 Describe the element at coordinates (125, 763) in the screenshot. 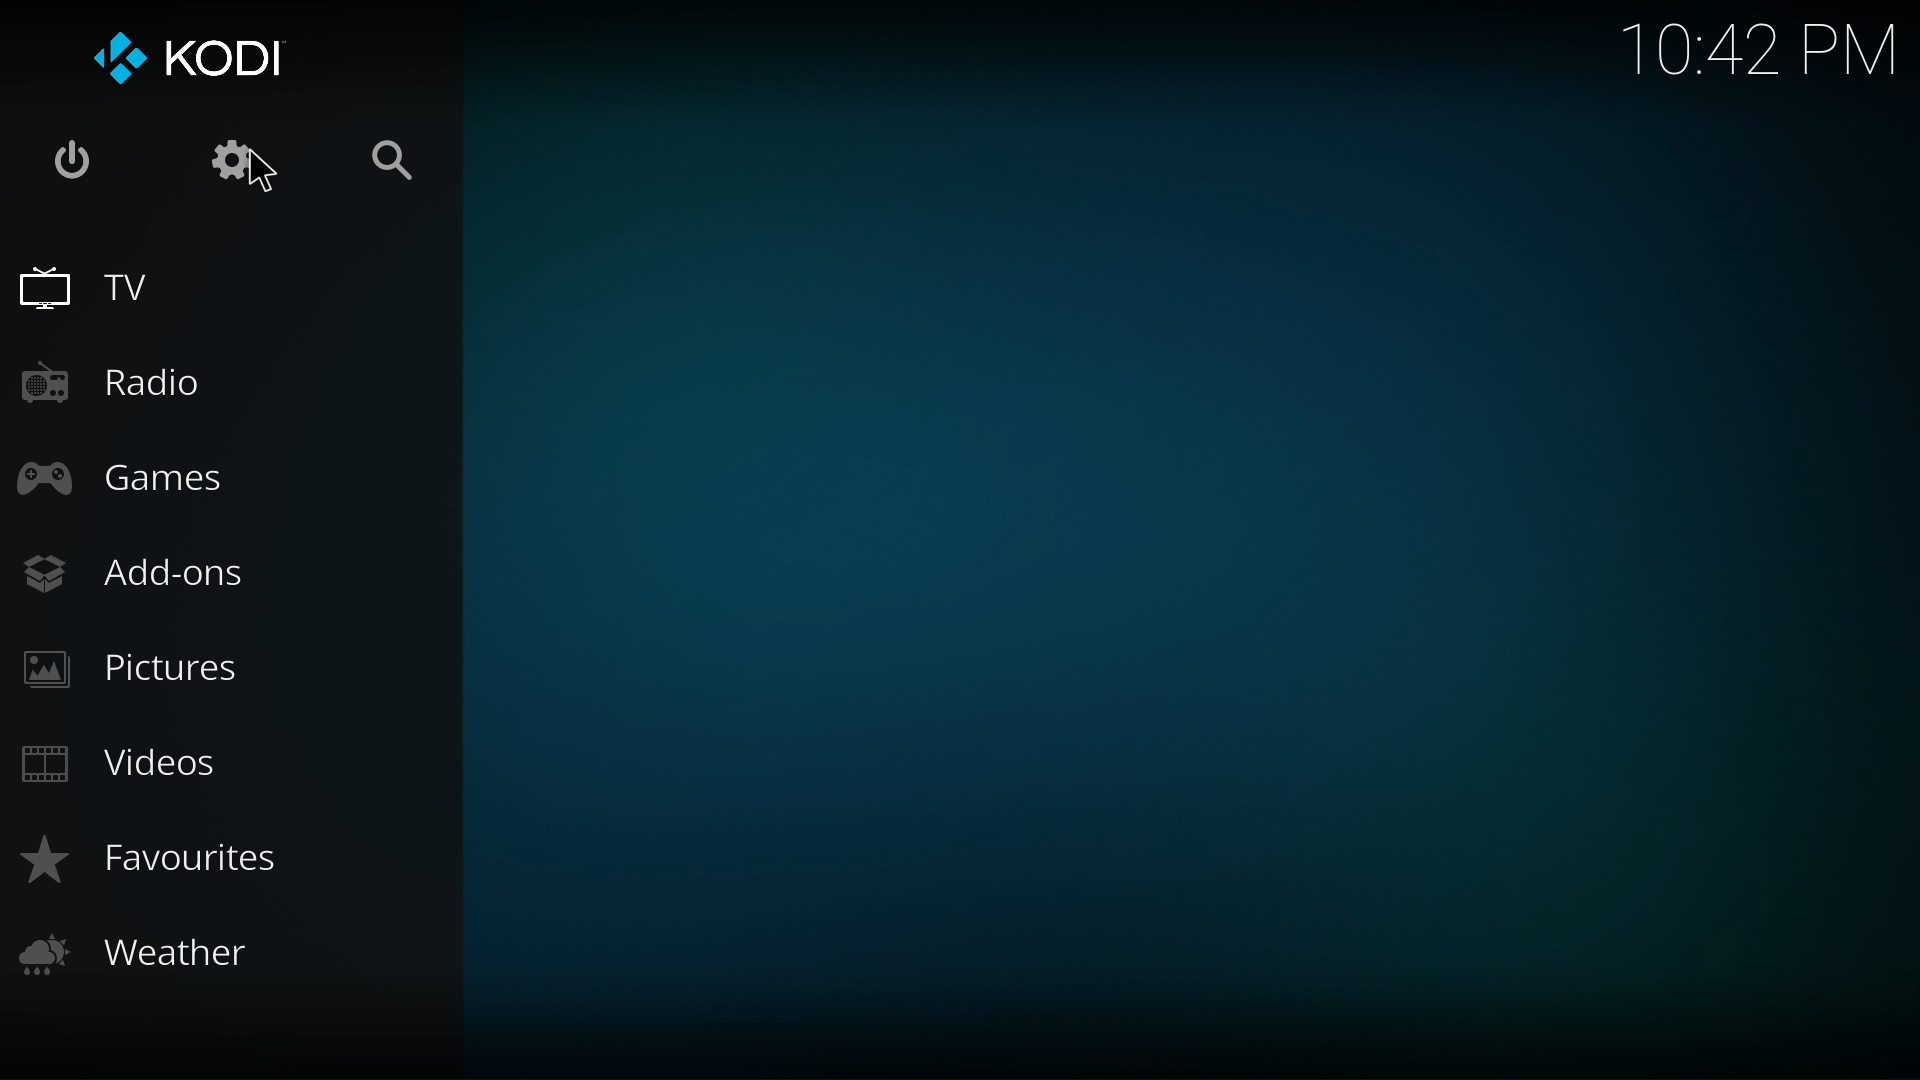

I see `videos` at that location.